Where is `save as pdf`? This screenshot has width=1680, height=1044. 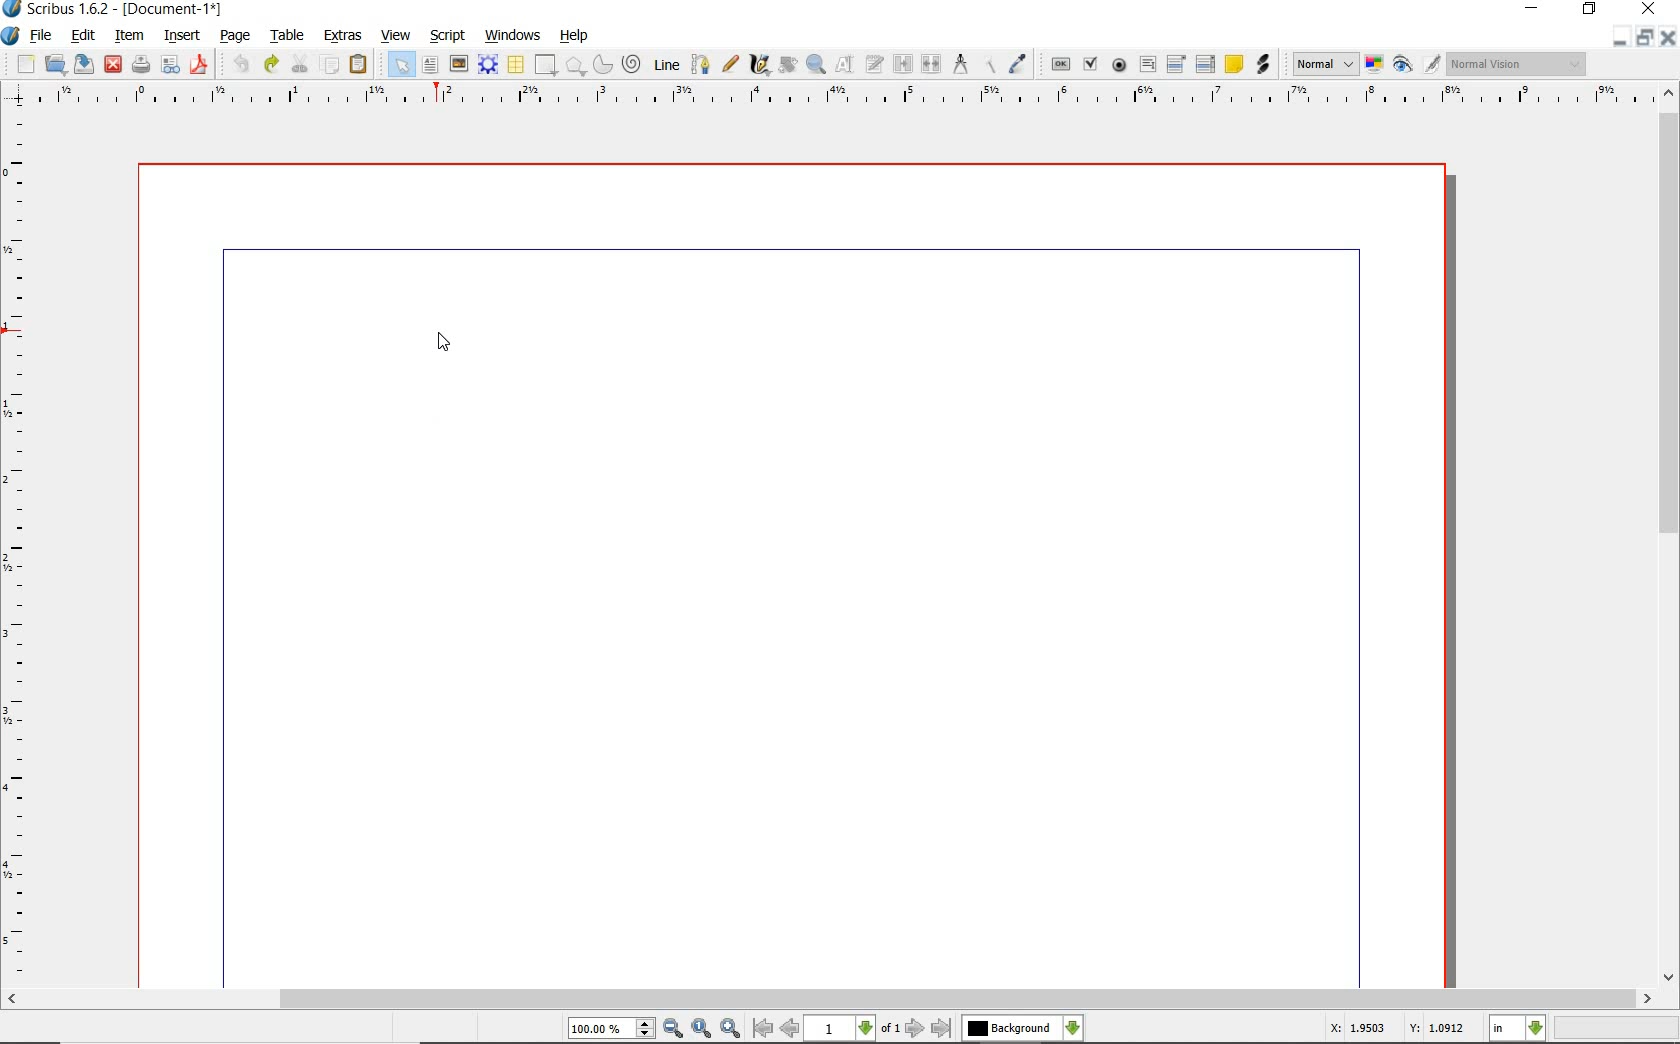
save as pdf is located at coordinates (198, 64).